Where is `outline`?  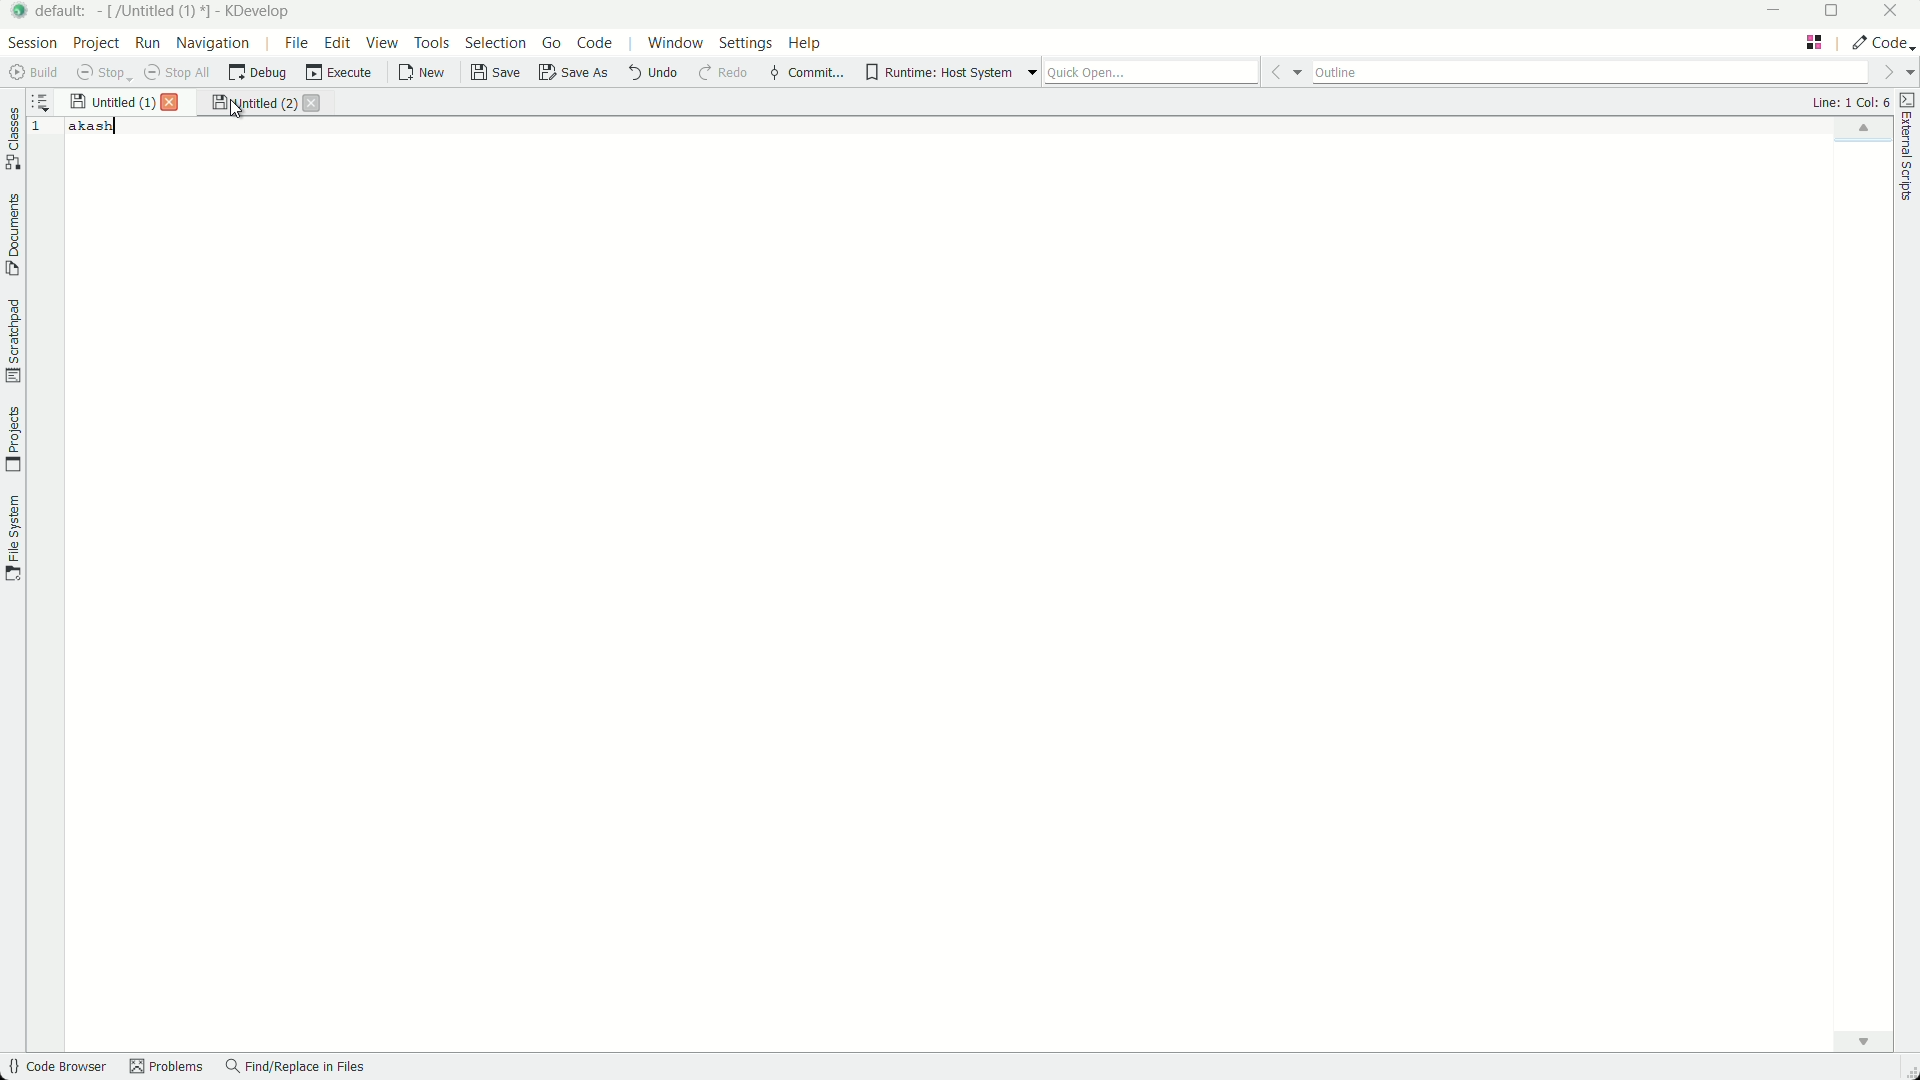
outline is located at coordinates (1588, 71).